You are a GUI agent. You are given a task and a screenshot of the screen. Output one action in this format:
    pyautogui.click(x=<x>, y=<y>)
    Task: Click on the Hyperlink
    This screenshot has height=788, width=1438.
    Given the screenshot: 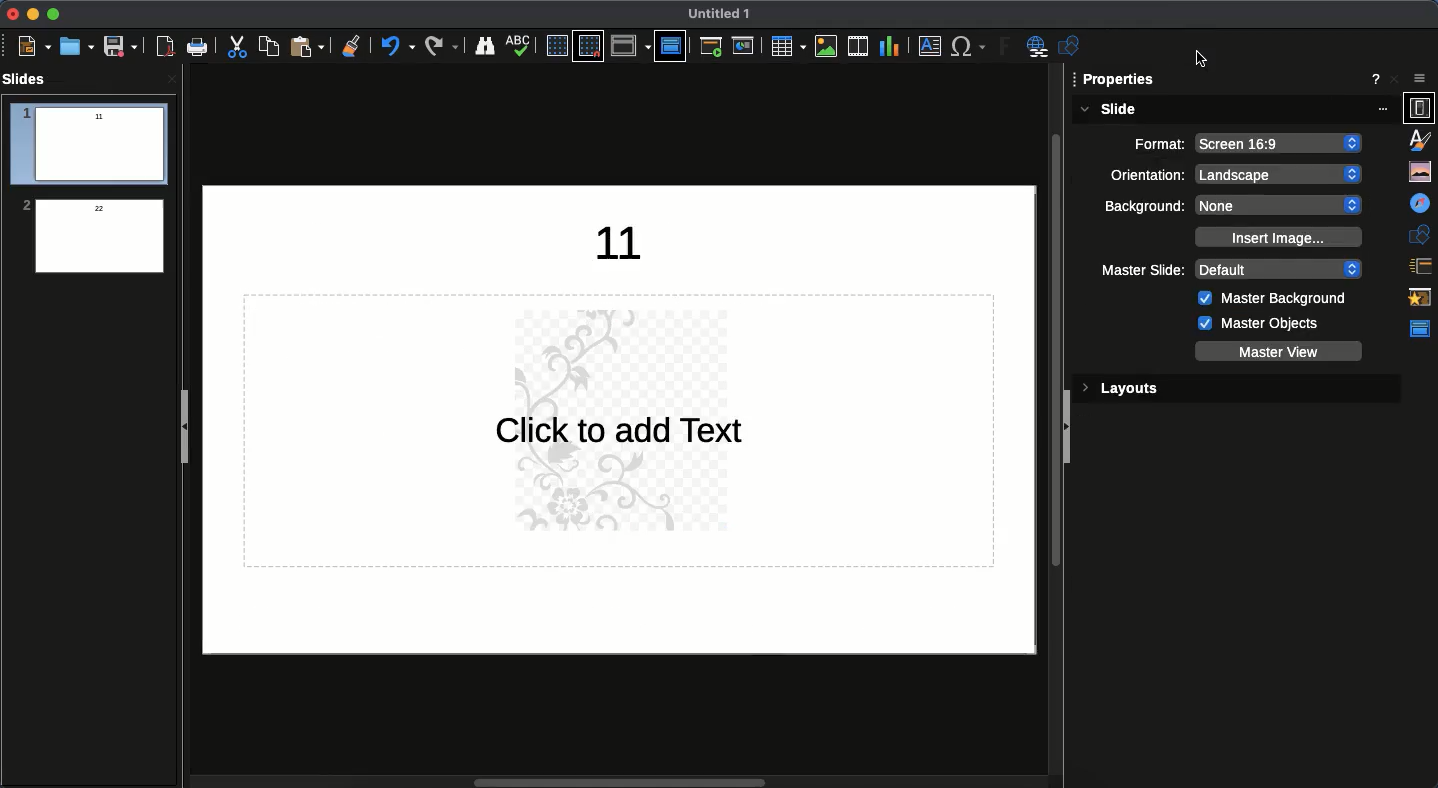 What is the action you would take?
    pyautogui.click(x=1040, y=48)
    